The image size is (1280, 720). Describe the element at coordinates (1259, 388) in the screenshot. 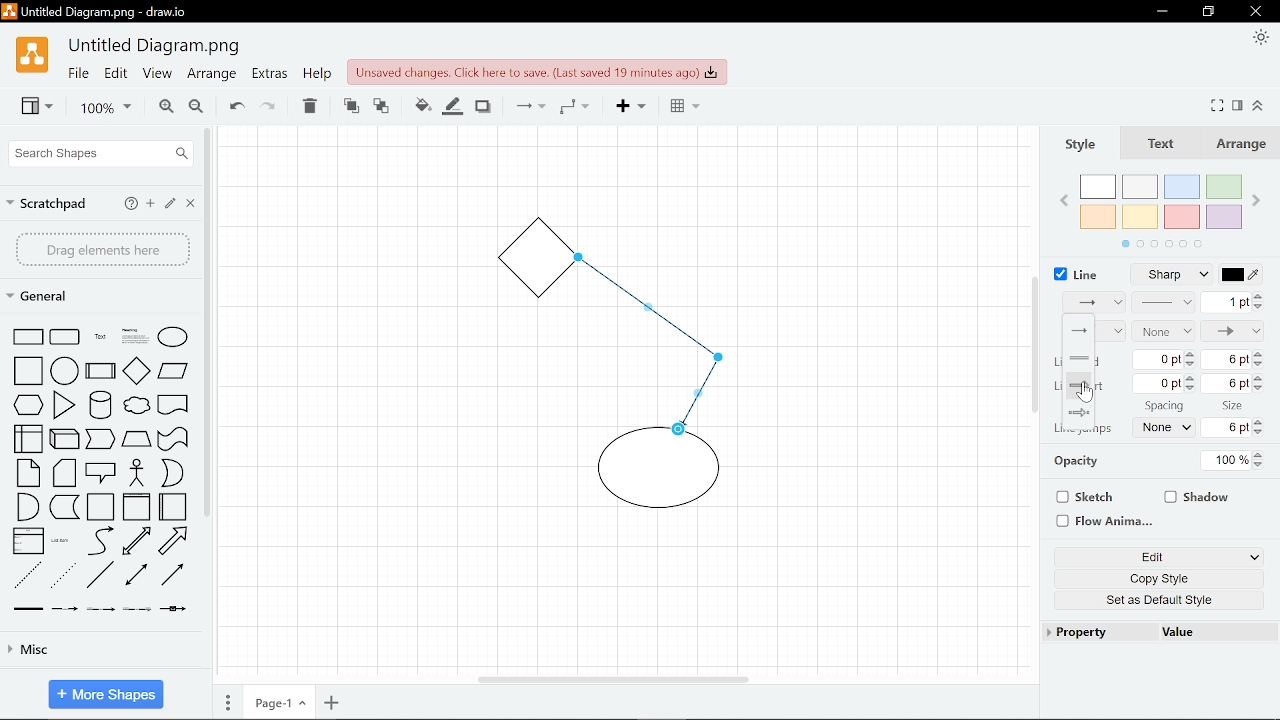

I see `Decrease` at that location.